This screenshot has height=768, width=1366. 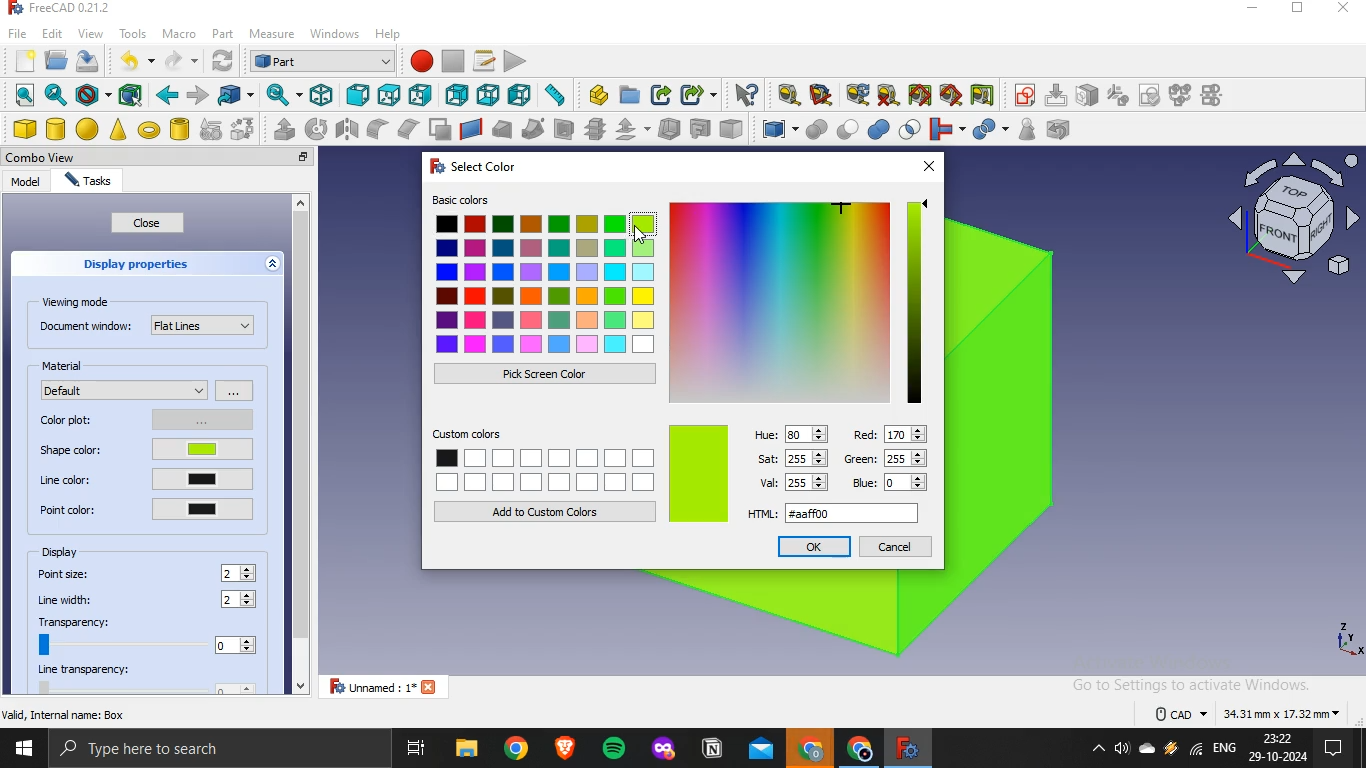 What do you see at coordinates (23, 751) in the screenshot?
I see `start` at bounding box center [23, 751].